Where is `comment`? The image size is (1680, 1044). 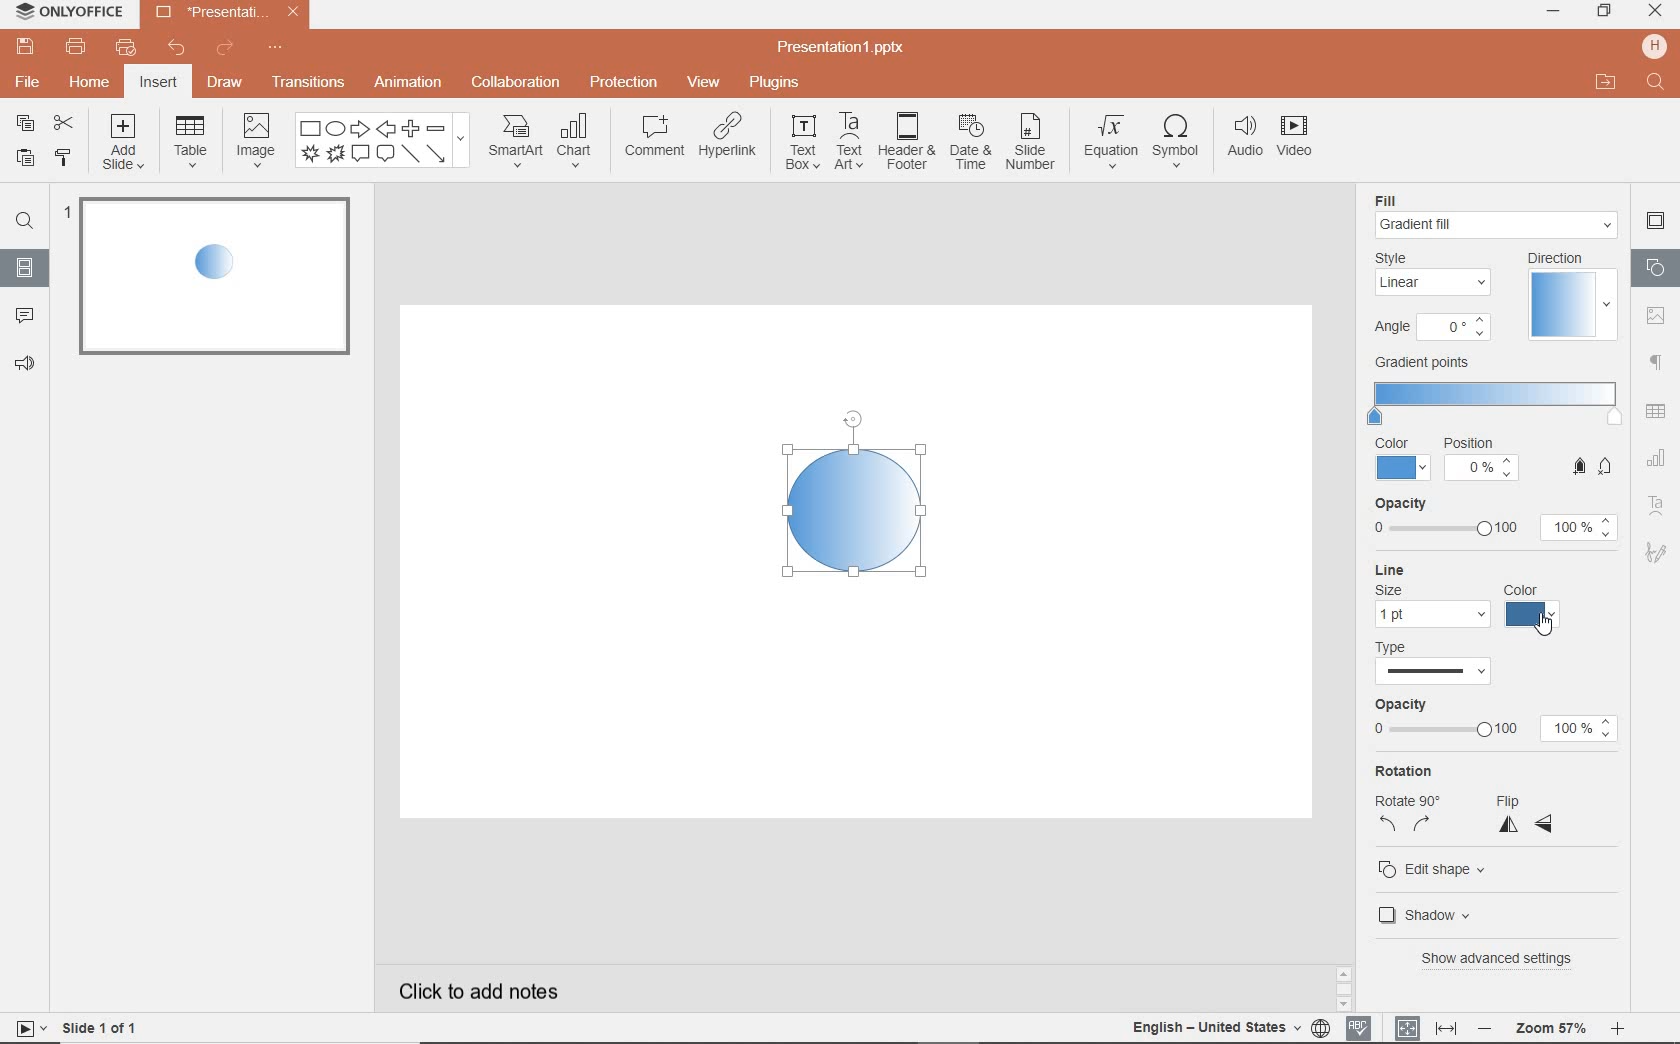 comment is located at coordinates (21, 316).